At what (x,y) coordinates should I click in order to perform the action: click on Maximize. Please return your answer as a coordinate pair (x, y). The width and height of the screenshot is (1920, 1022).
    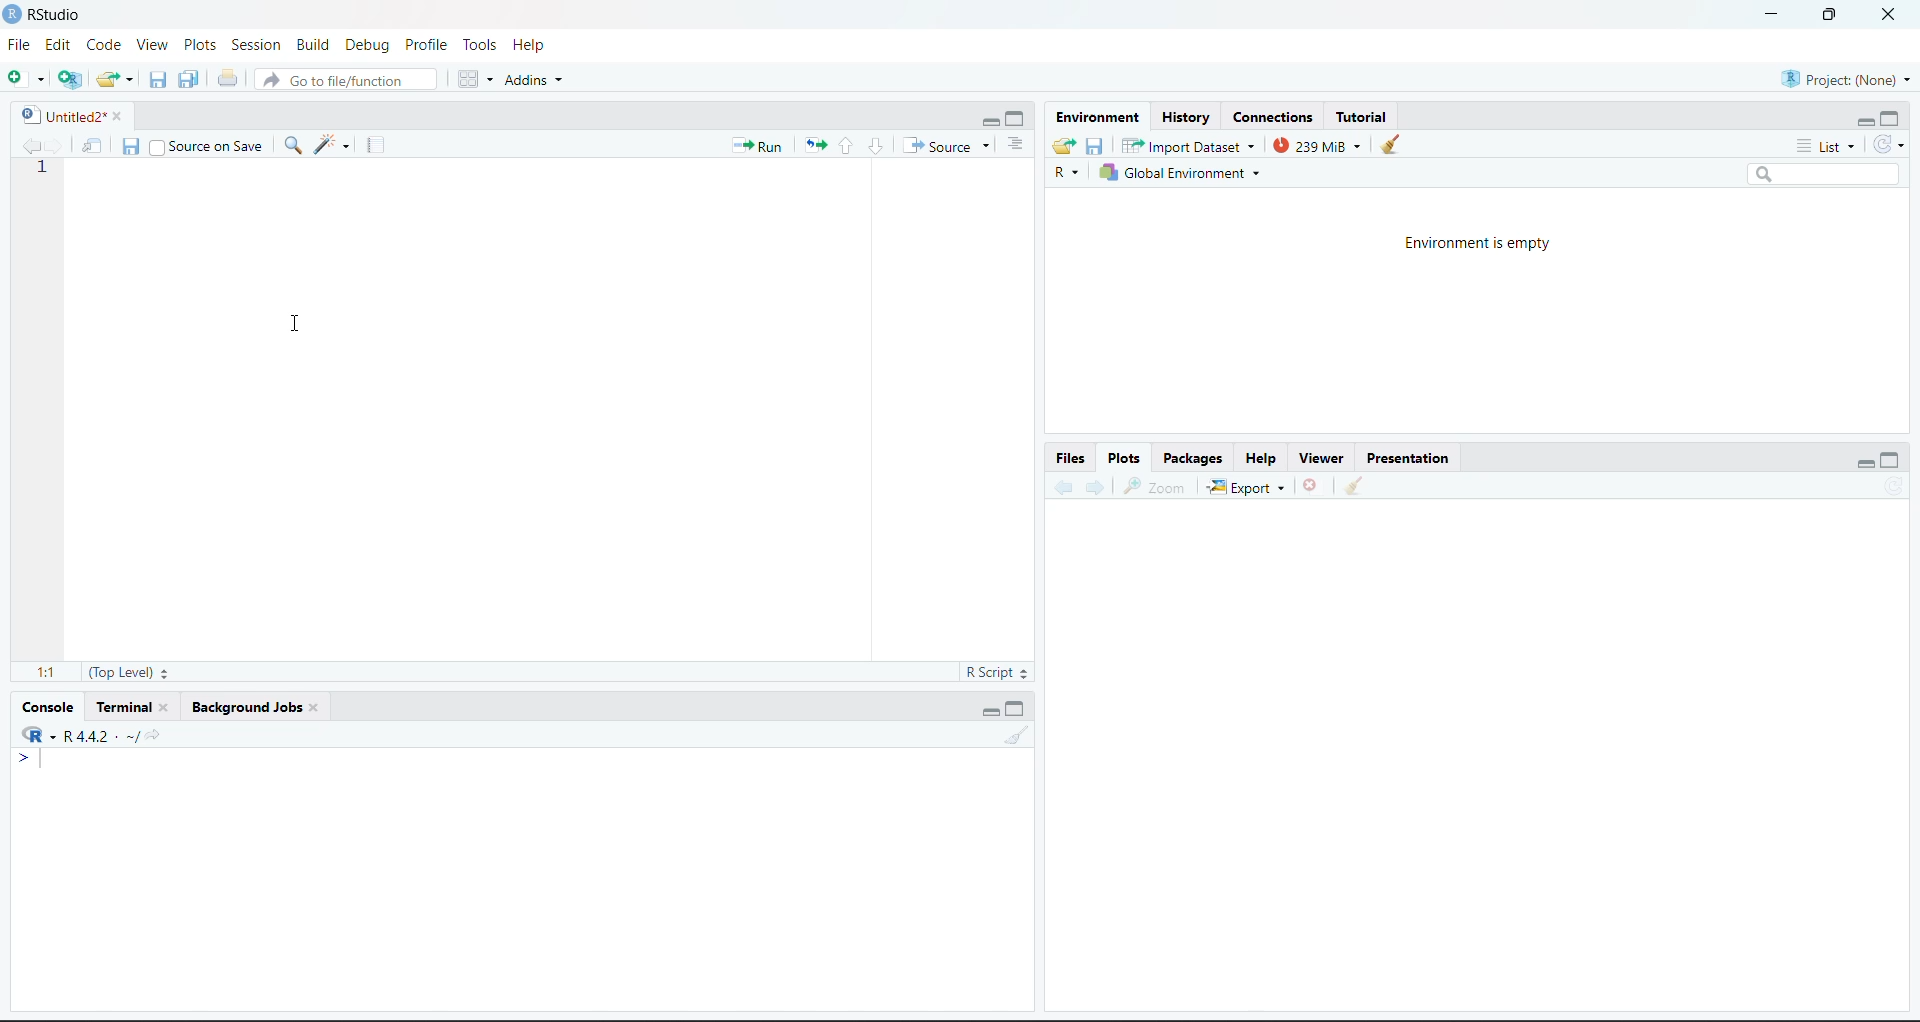
    Looking at the image, I should click on (1894, 459).